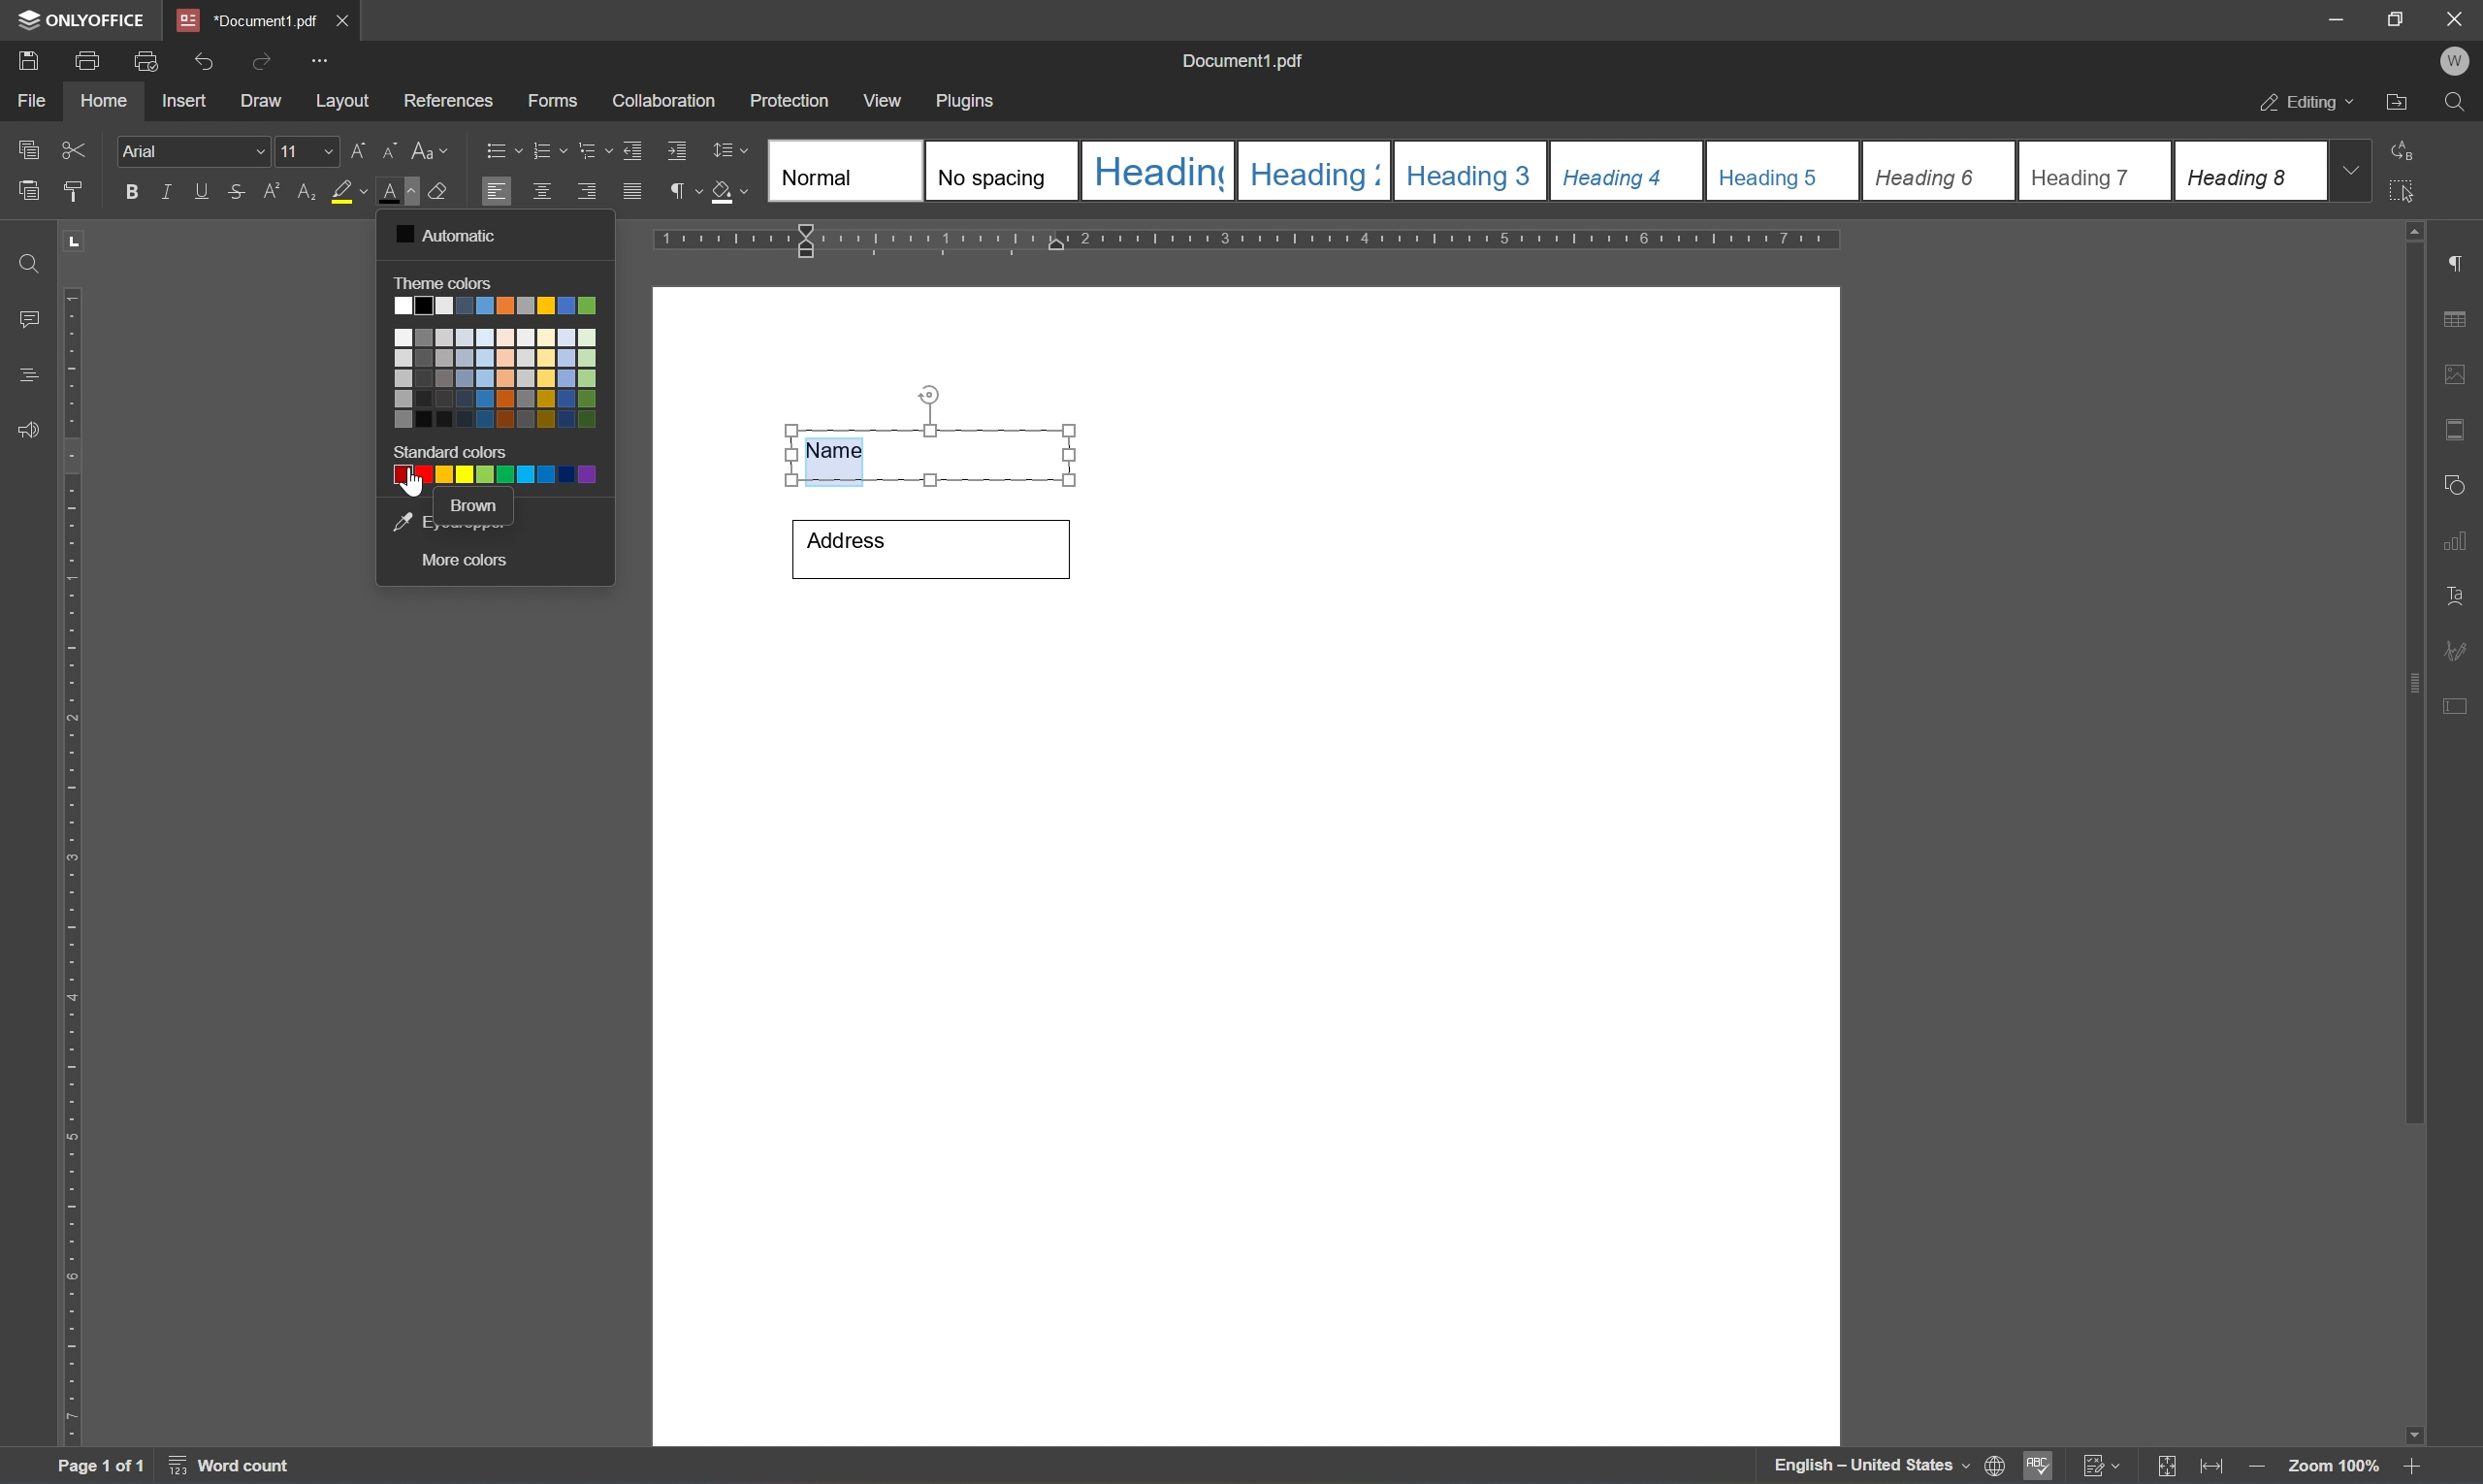 The width and height of the screenshot is (2483, 1484). Describe the element at coordinates (245, 20) in the screenshot. I see `presentation1.pdf` at that location.